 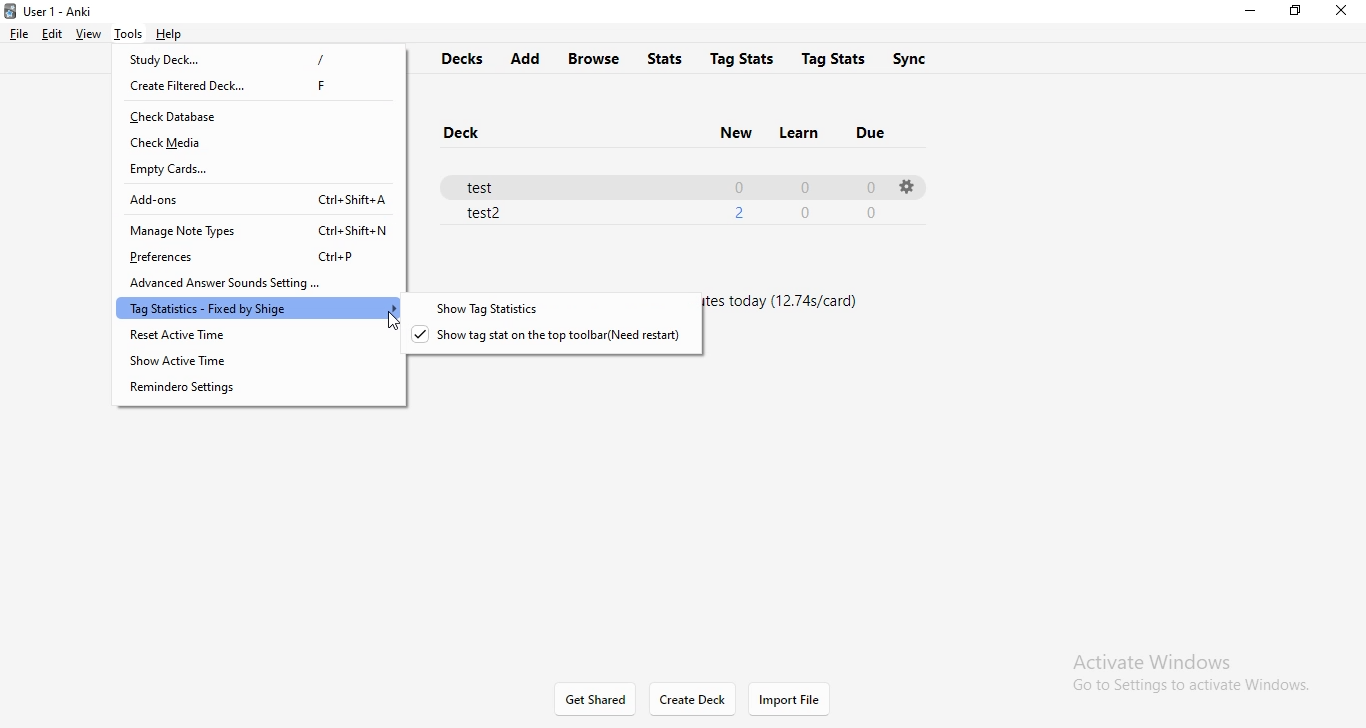 I want to click on help, so click(x=172, y=35).